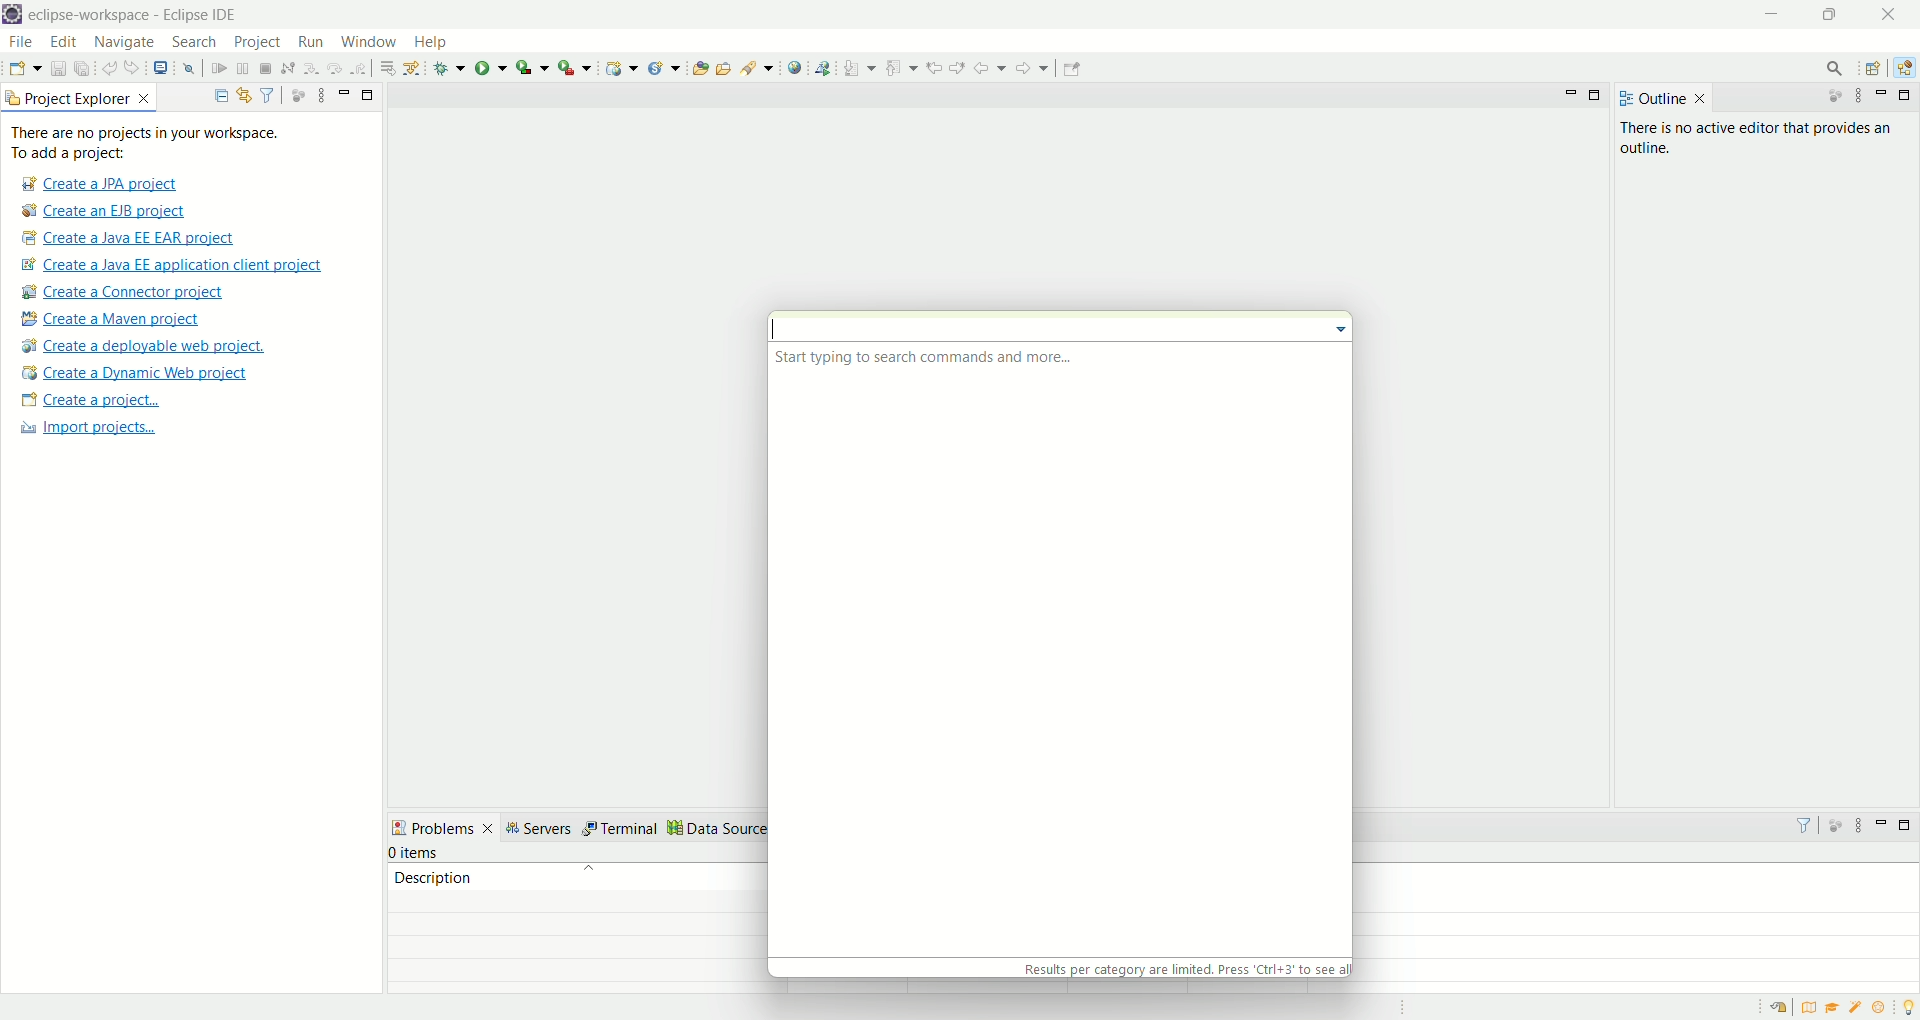  What do you see at coordinates (931, 68) in the screenshot?
I see `previous edit location` at bounding box center [931, 68].